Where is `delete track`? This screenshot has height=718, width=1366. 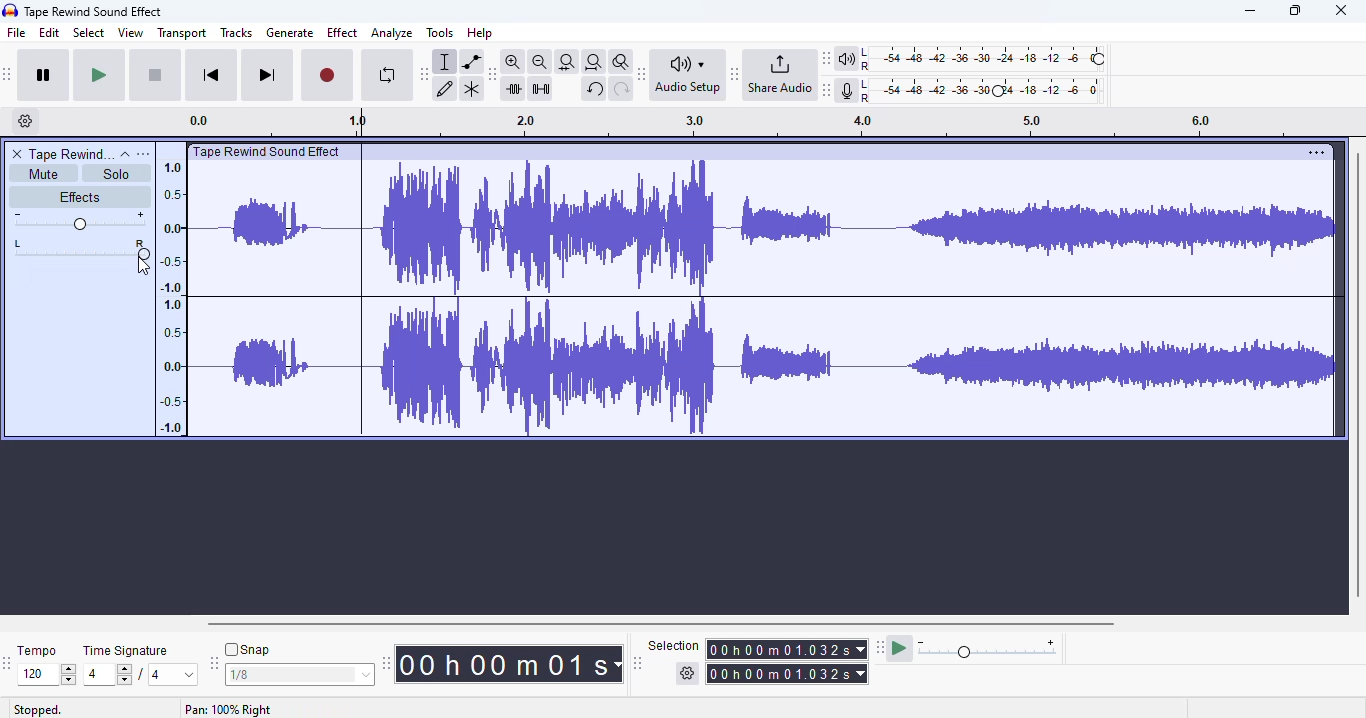
delete track is located at coordinates (18, 154).